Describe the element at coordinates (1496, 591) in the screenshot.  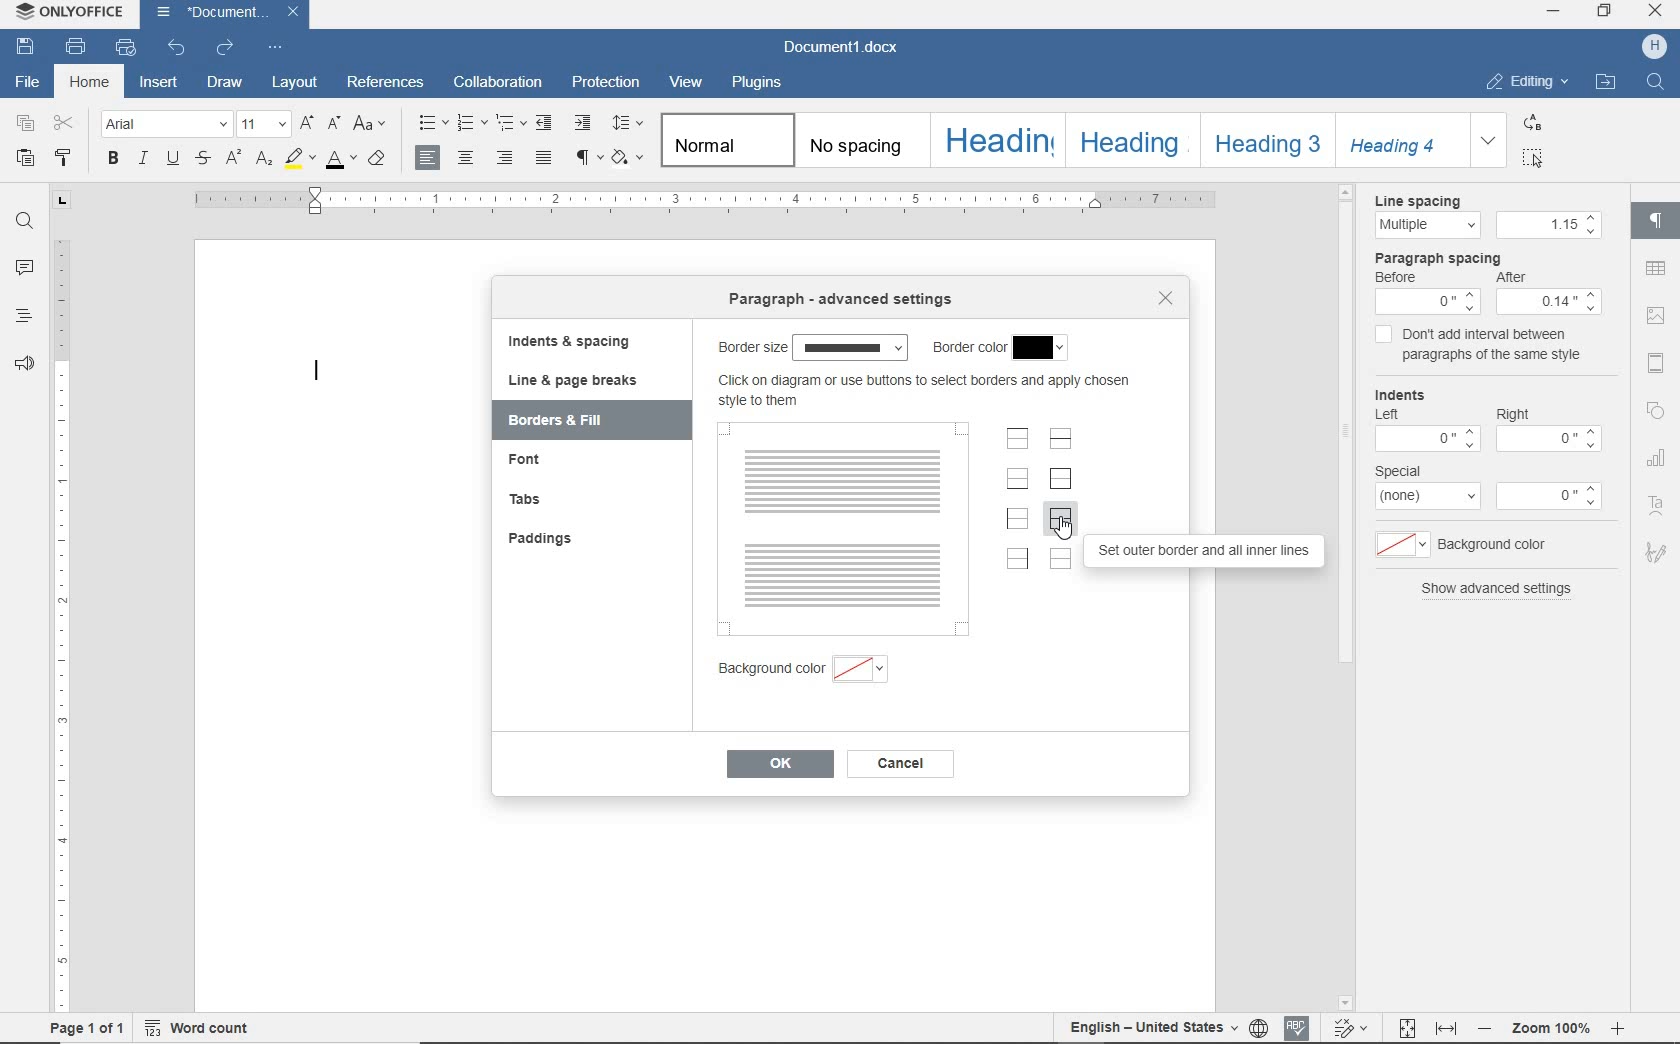
I see `show advanced settings` at that location.